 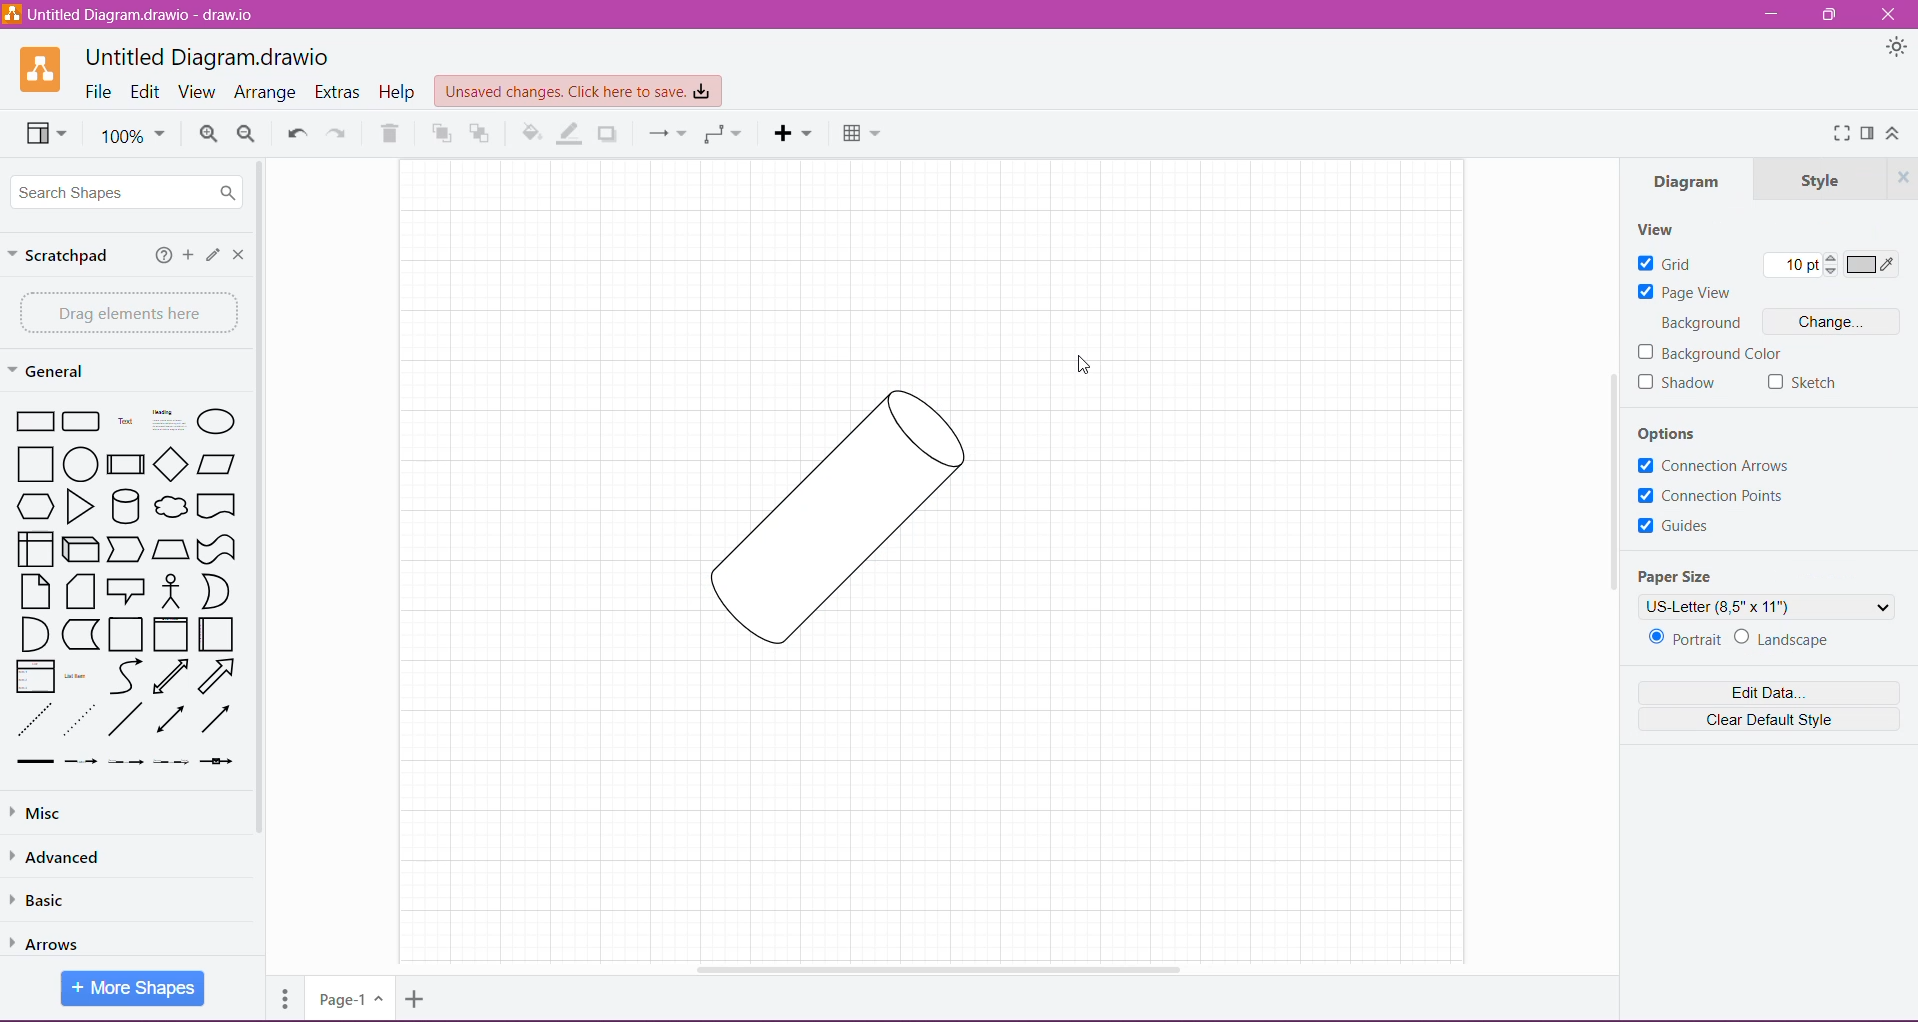 I want to click on General - Click or Drag and drop your shapes, so click(x=49, y=371).